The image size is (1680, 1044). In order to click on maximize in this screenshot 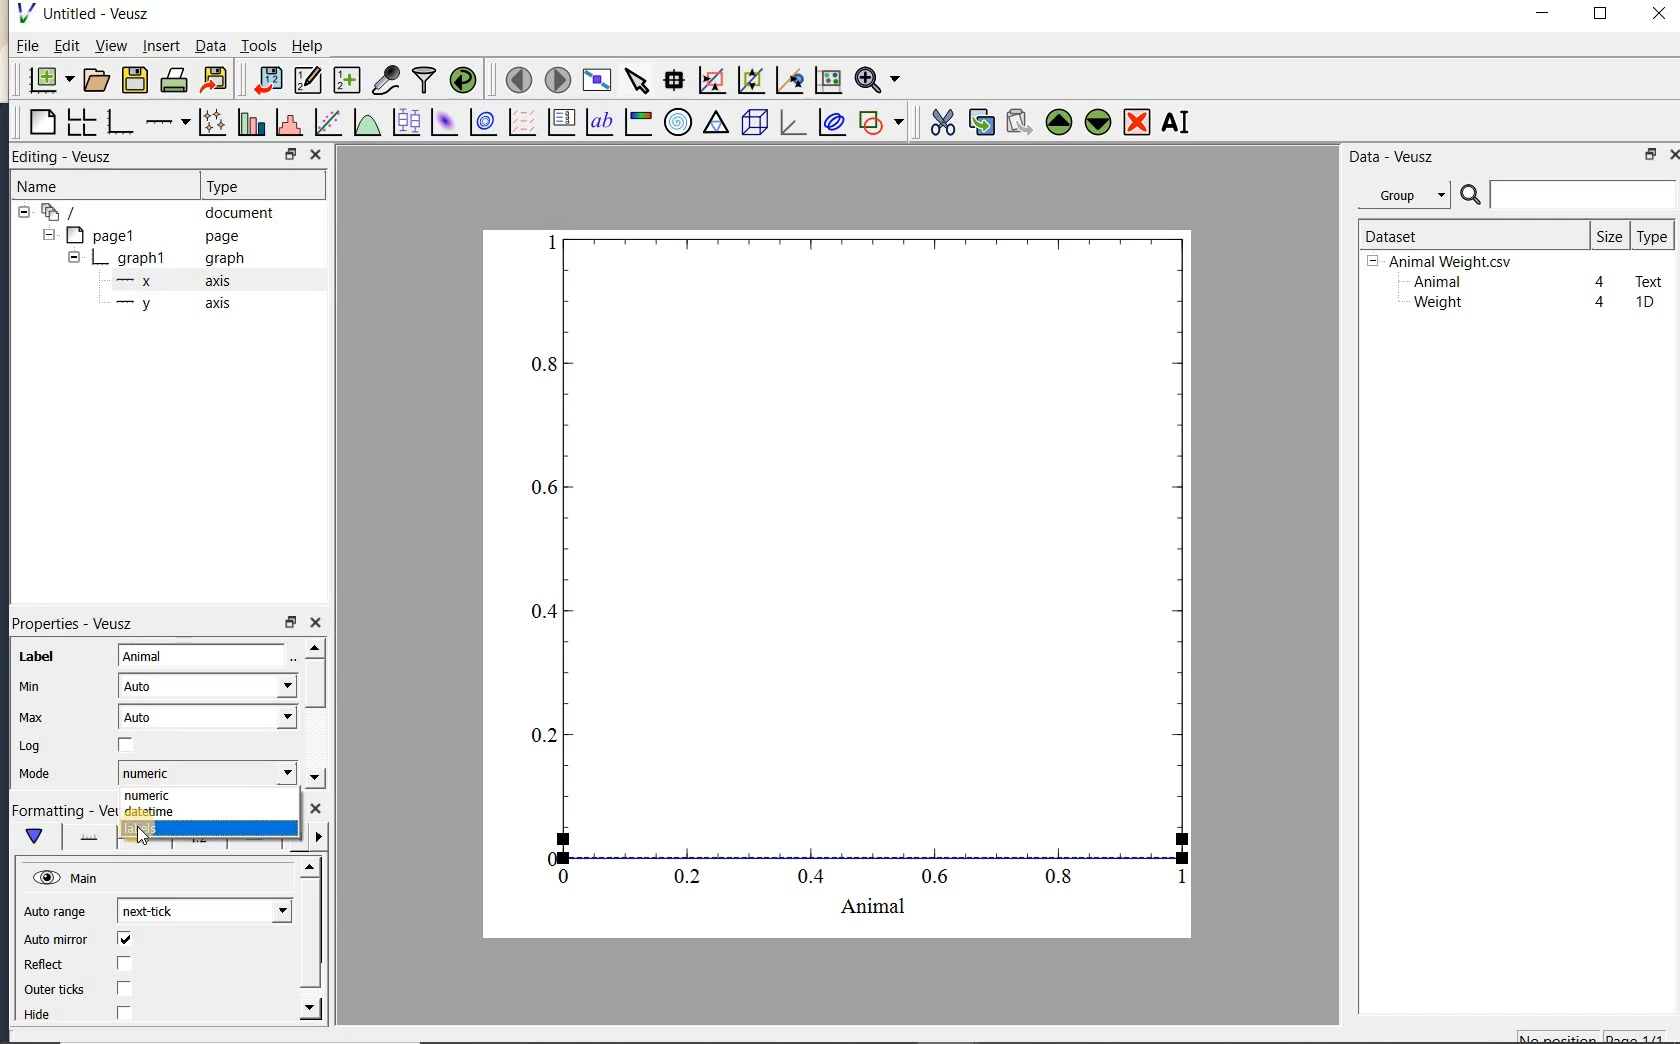, I will do `click(1601, 14)`.